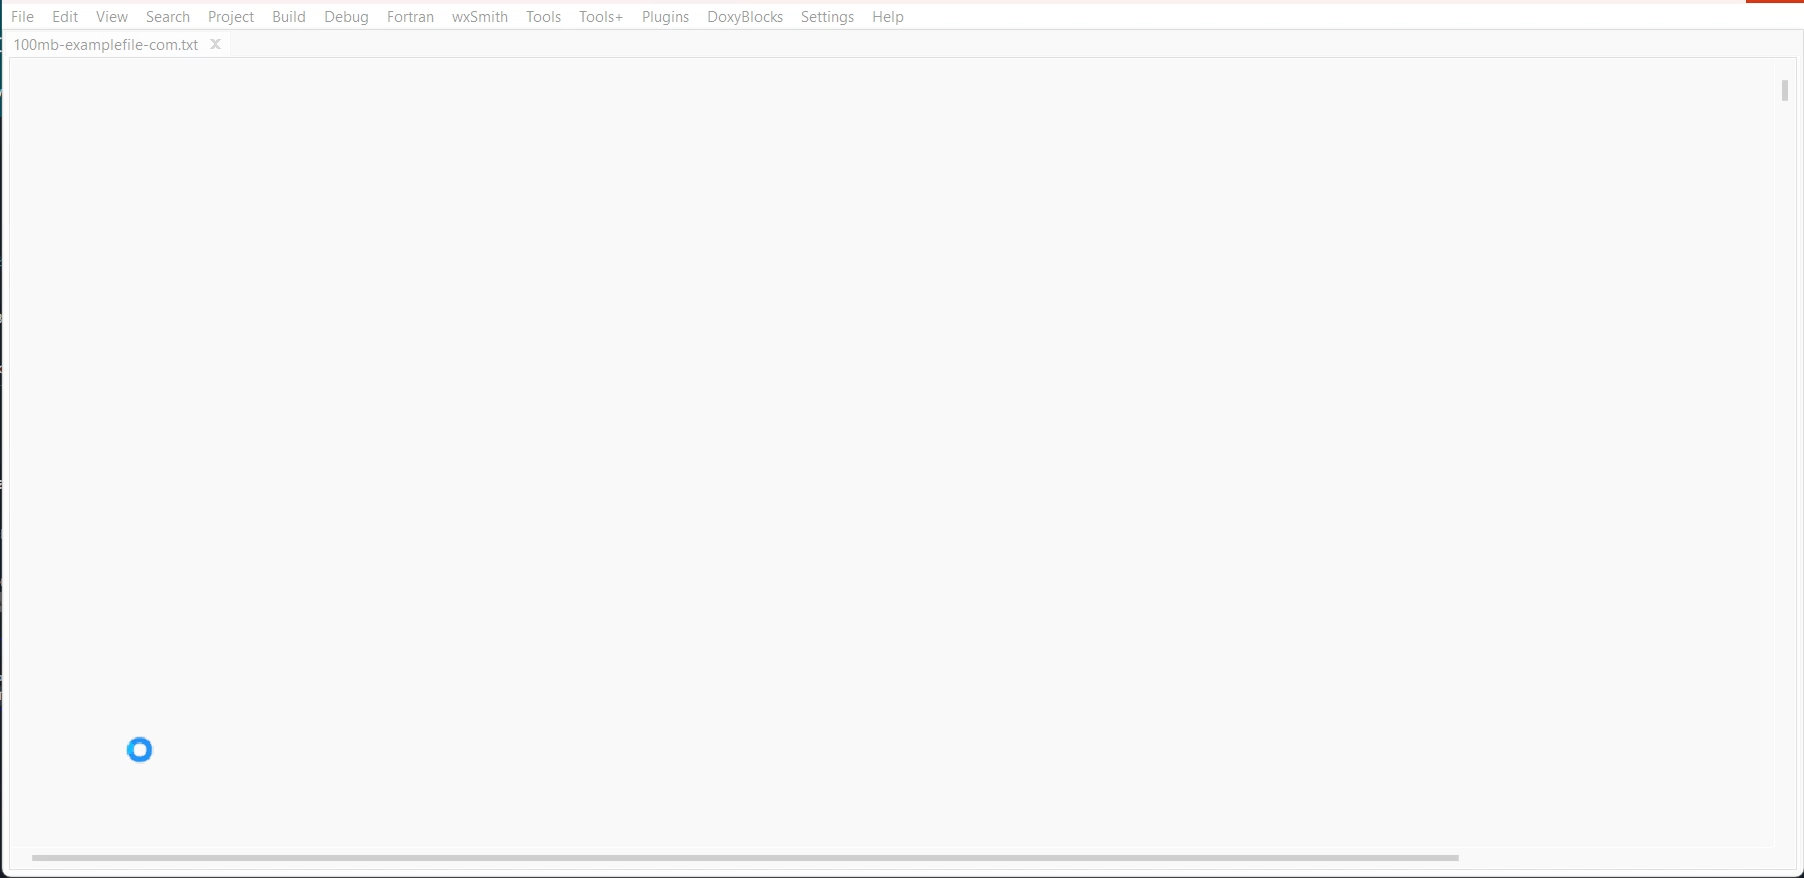 The width and height of the screenshot is (1804, 878). What do you see at coordinates (66, 17) in the screenshot?
I see `Edit` at bounding box center [66, 17].